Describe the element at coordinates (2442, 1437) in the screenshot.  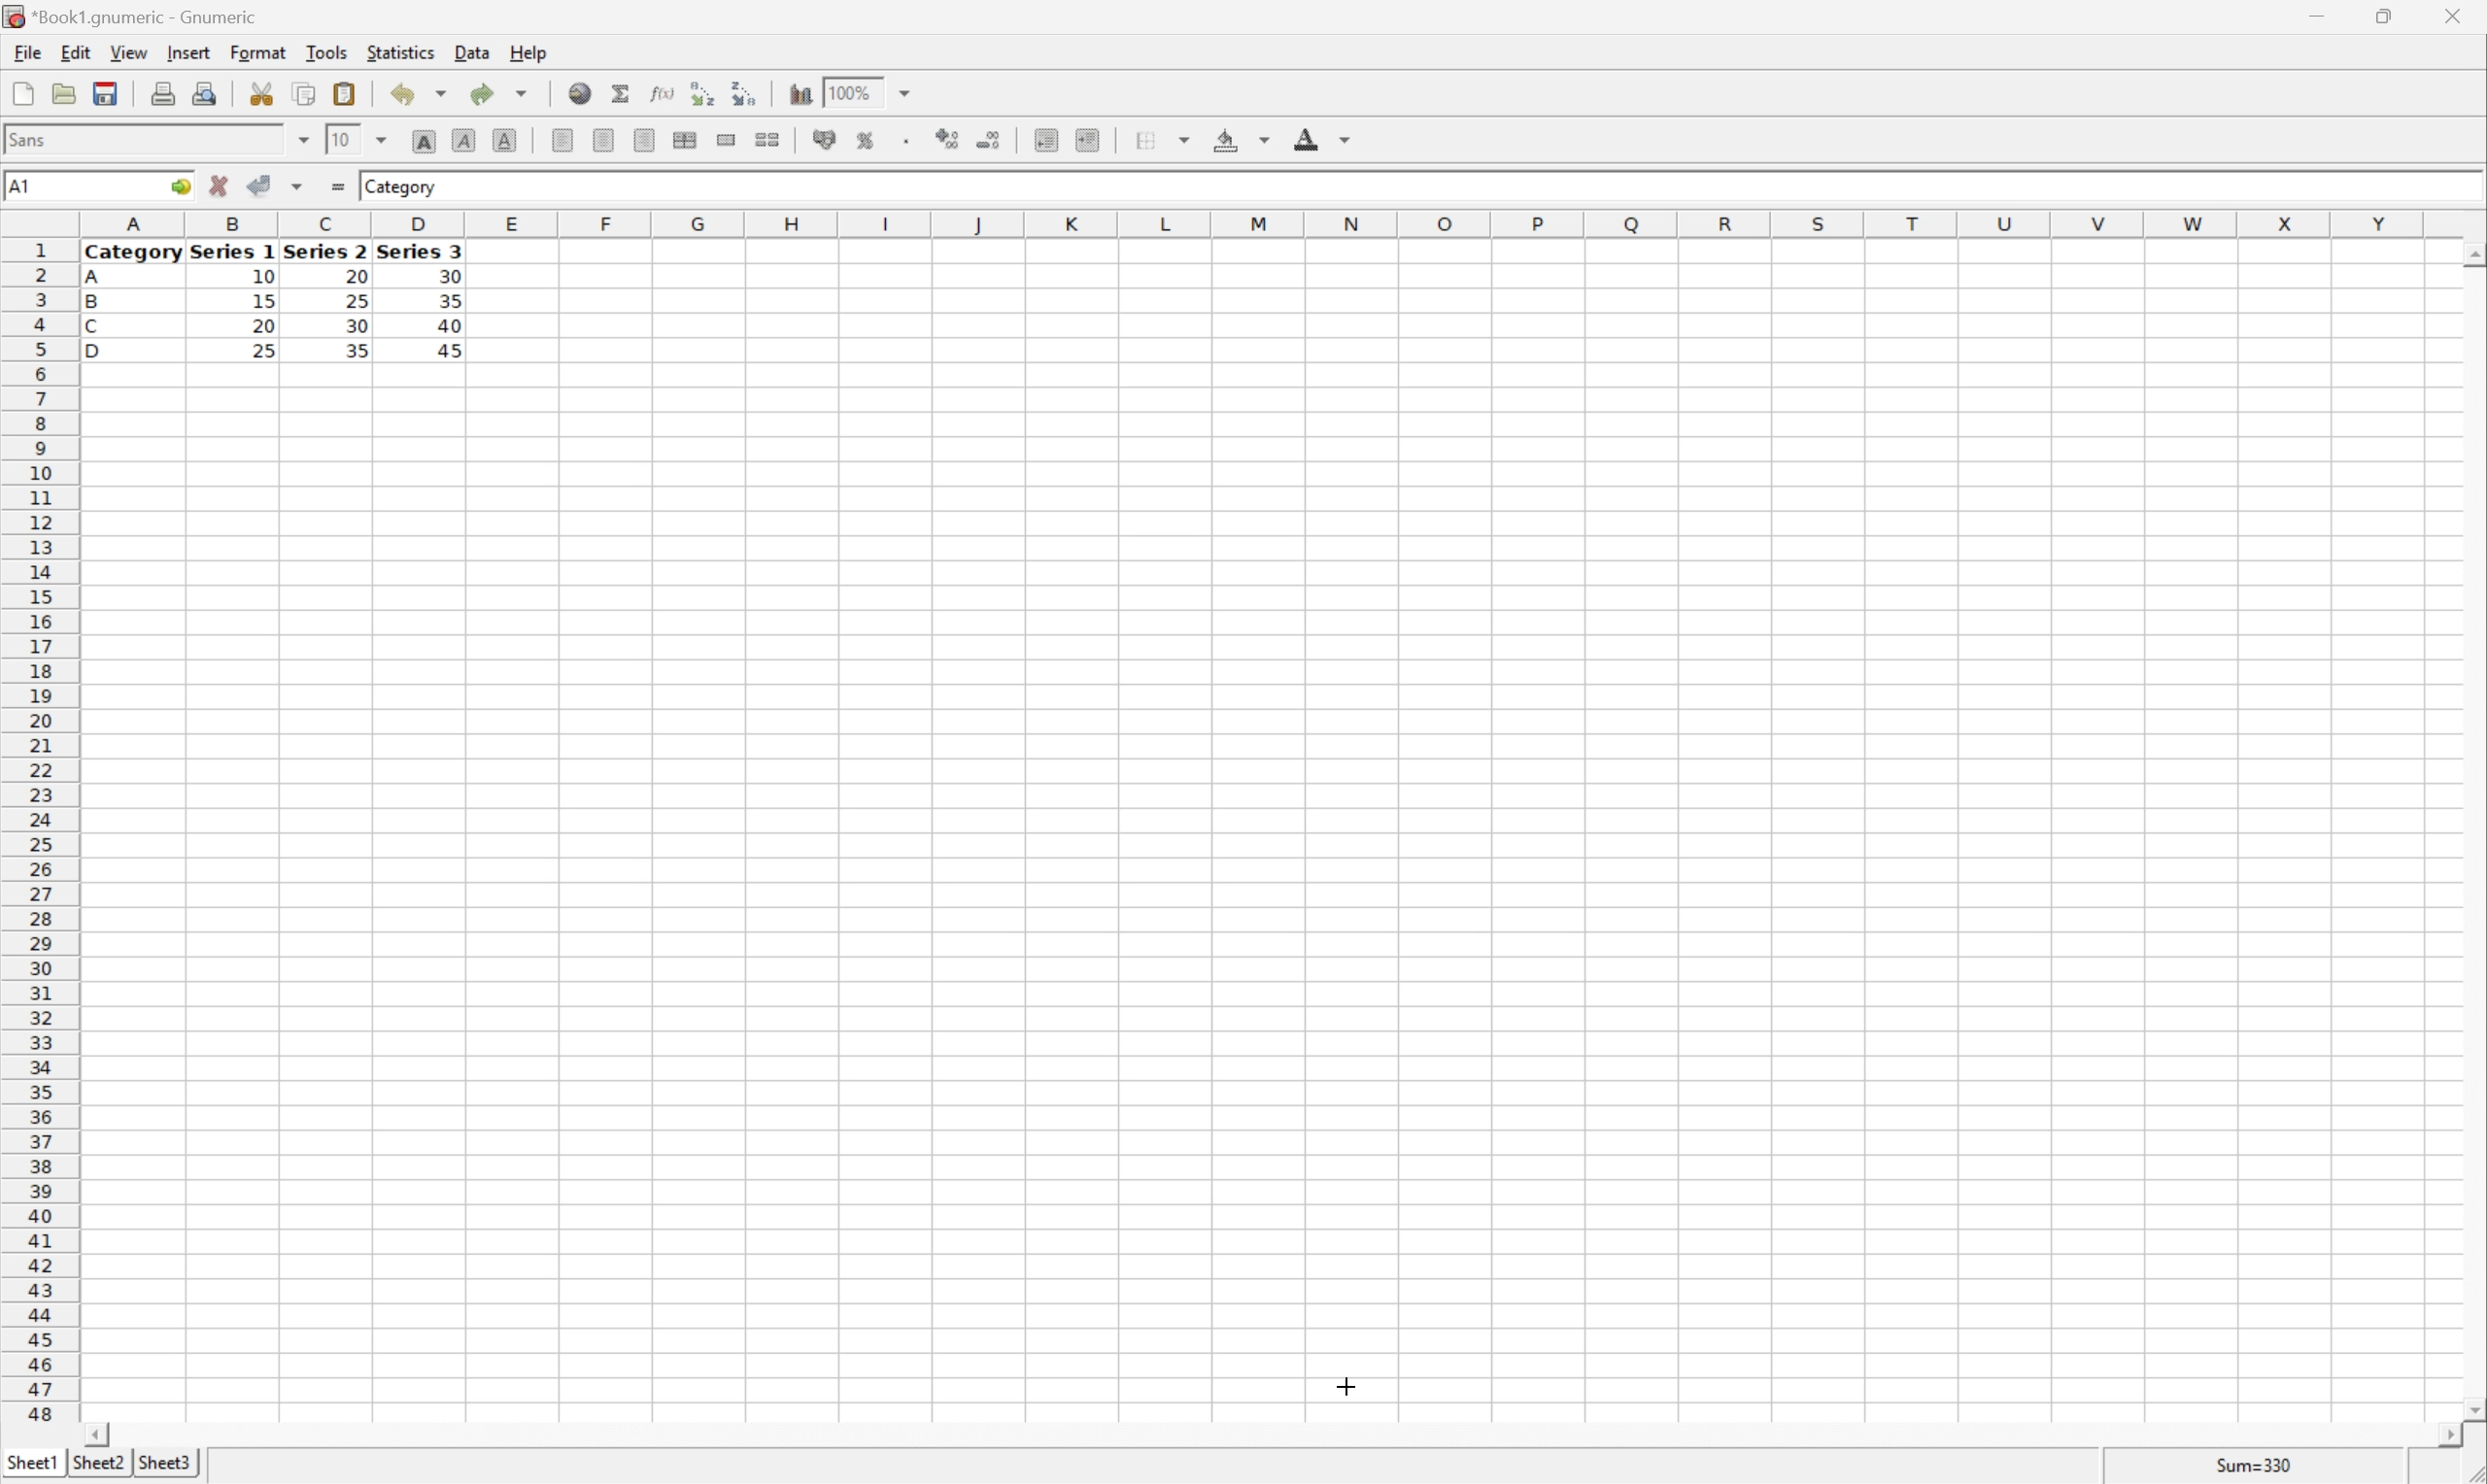
I see `Scroll Right` at that location.